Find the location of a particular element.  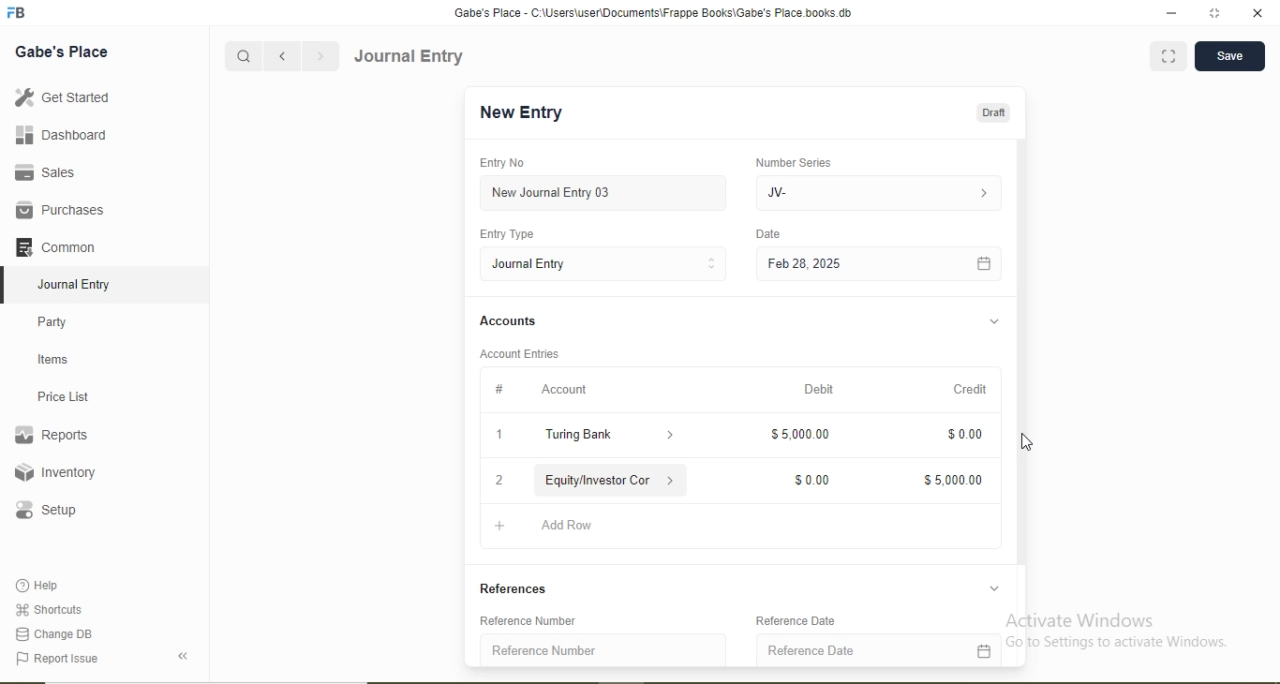

References is located at coordinates (516, 589).